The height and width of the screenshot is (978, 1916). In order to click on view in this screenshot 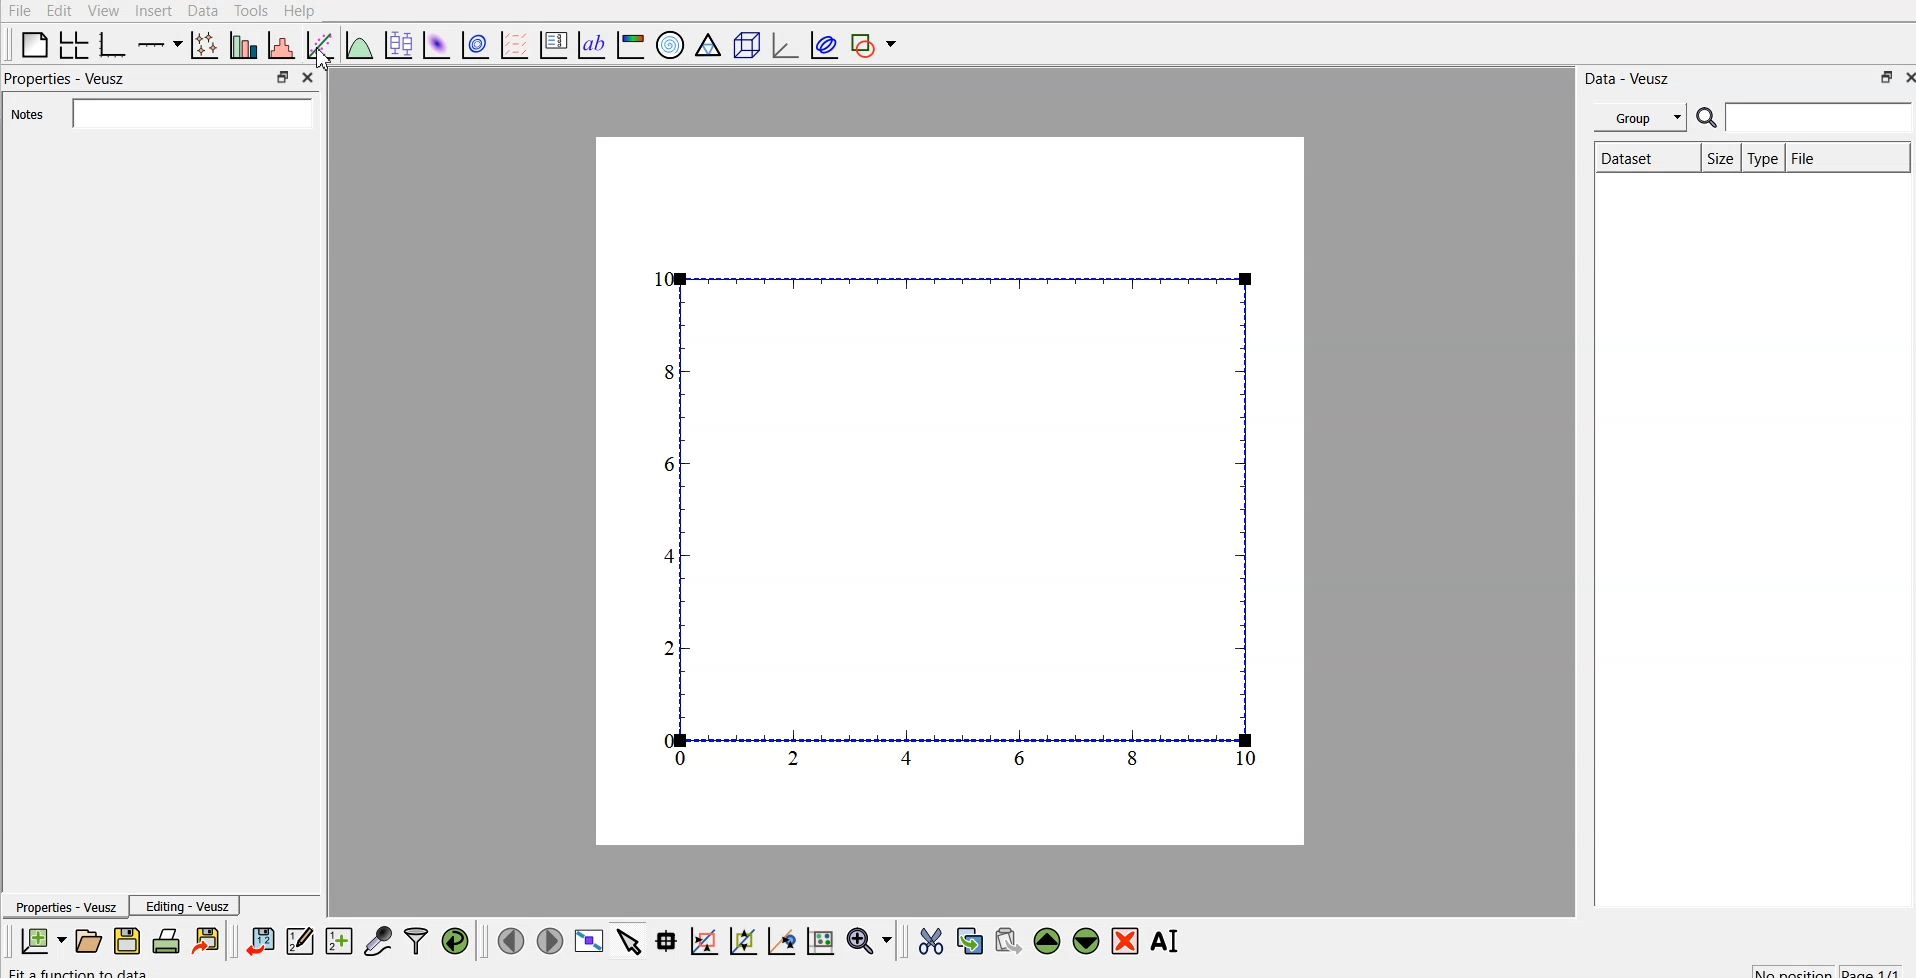, I will do `click(101, 10)`.